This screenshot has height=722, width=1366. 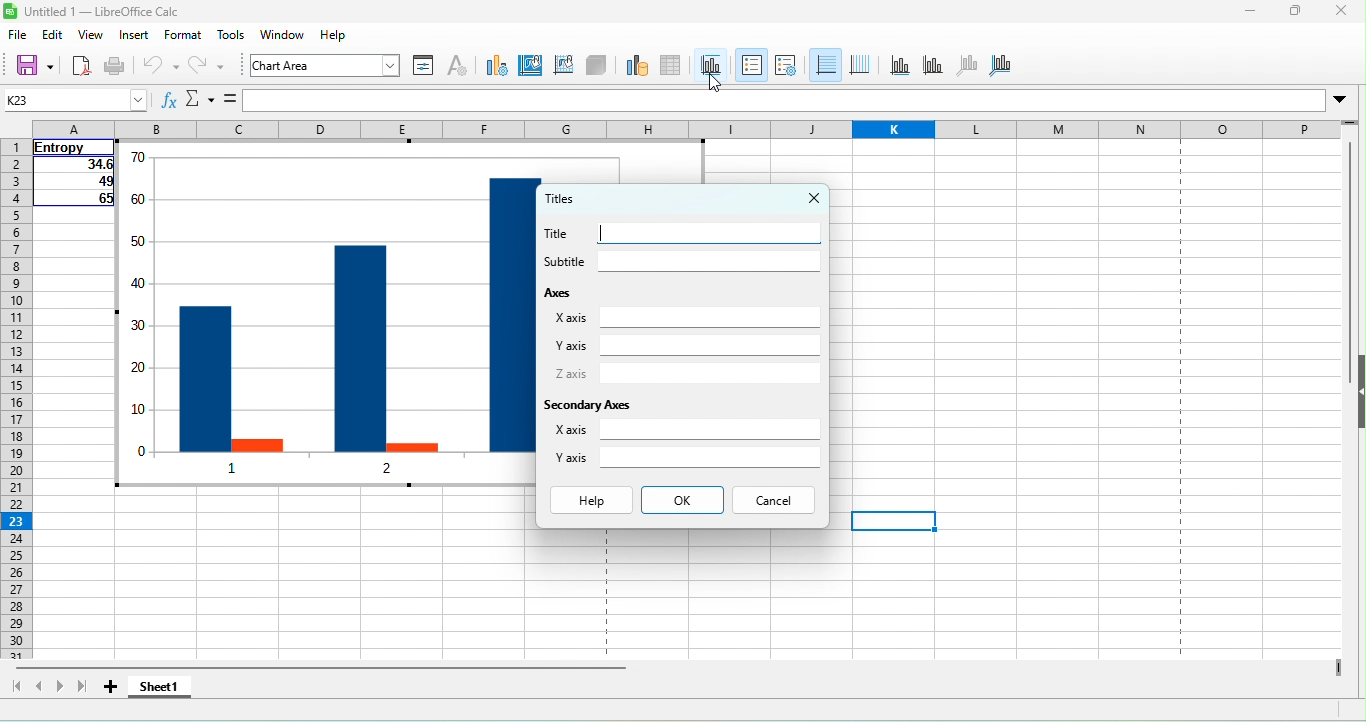 What do you see at coordinates (52, 35) in the screenshot?
I see `edit` at bounding box center [52, 35].